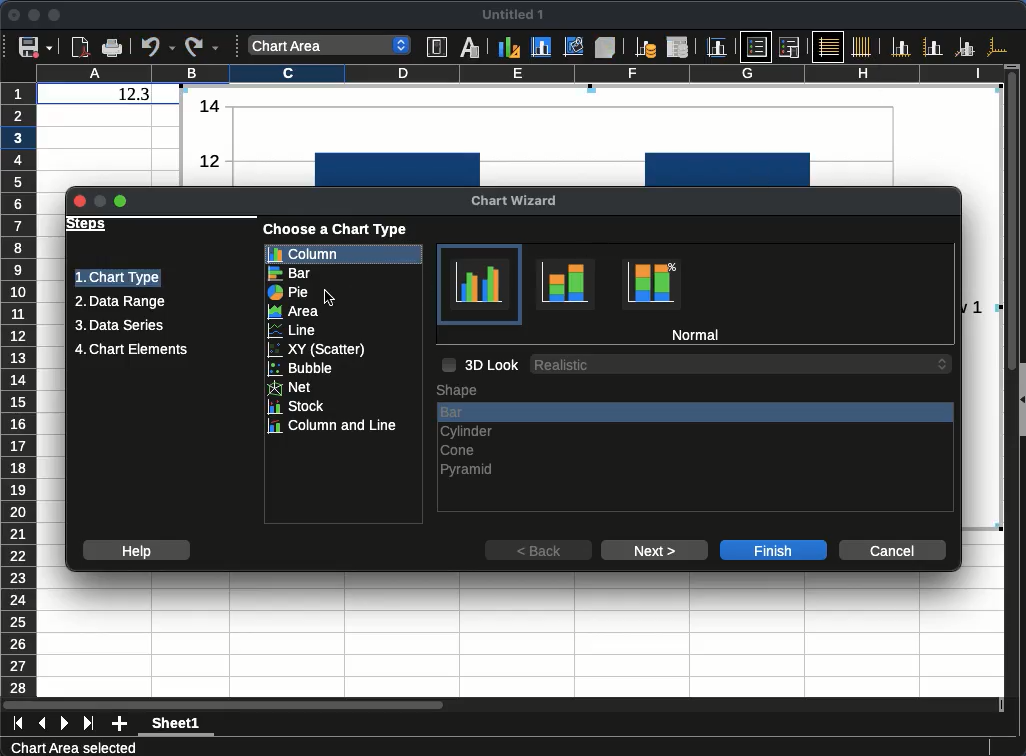  Describe the element at coordinates (437, 47) in the screenshot. I see `Format selection` at that location.